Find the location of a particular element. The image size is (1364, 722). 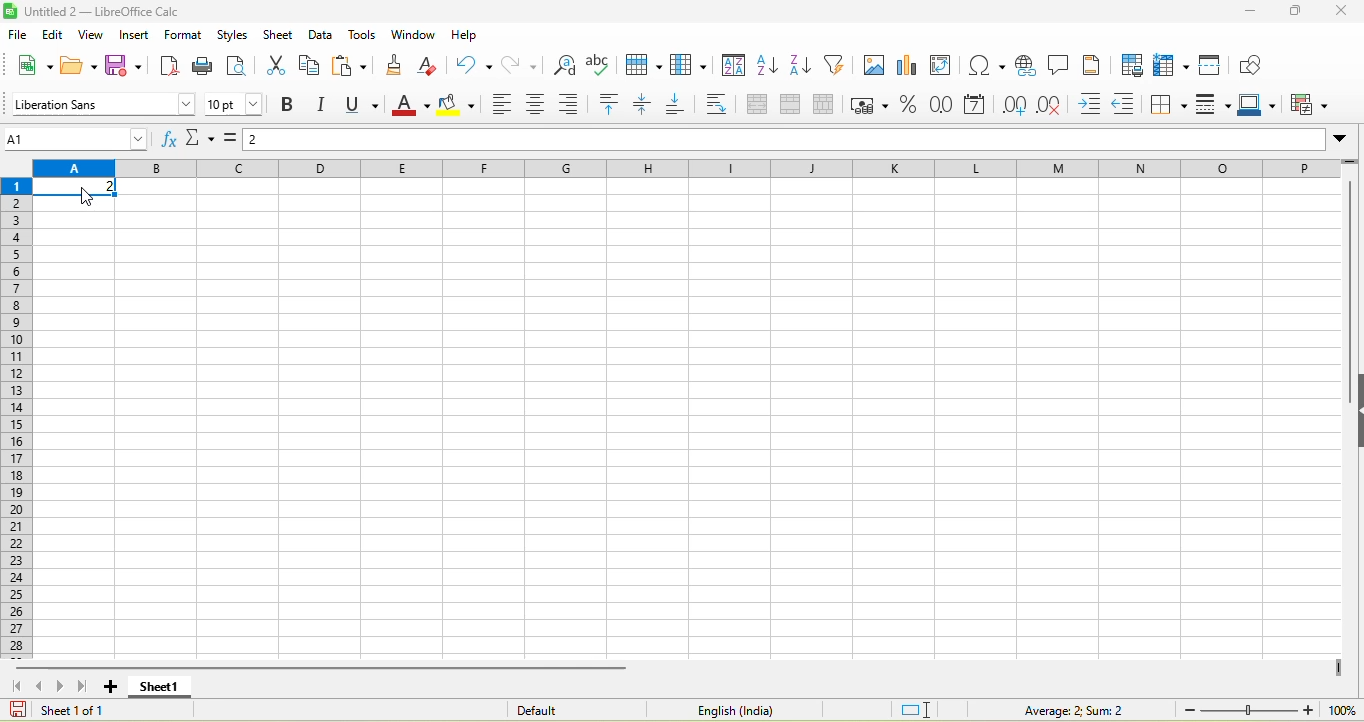

clone formatting is located at coordinates (400, 64).